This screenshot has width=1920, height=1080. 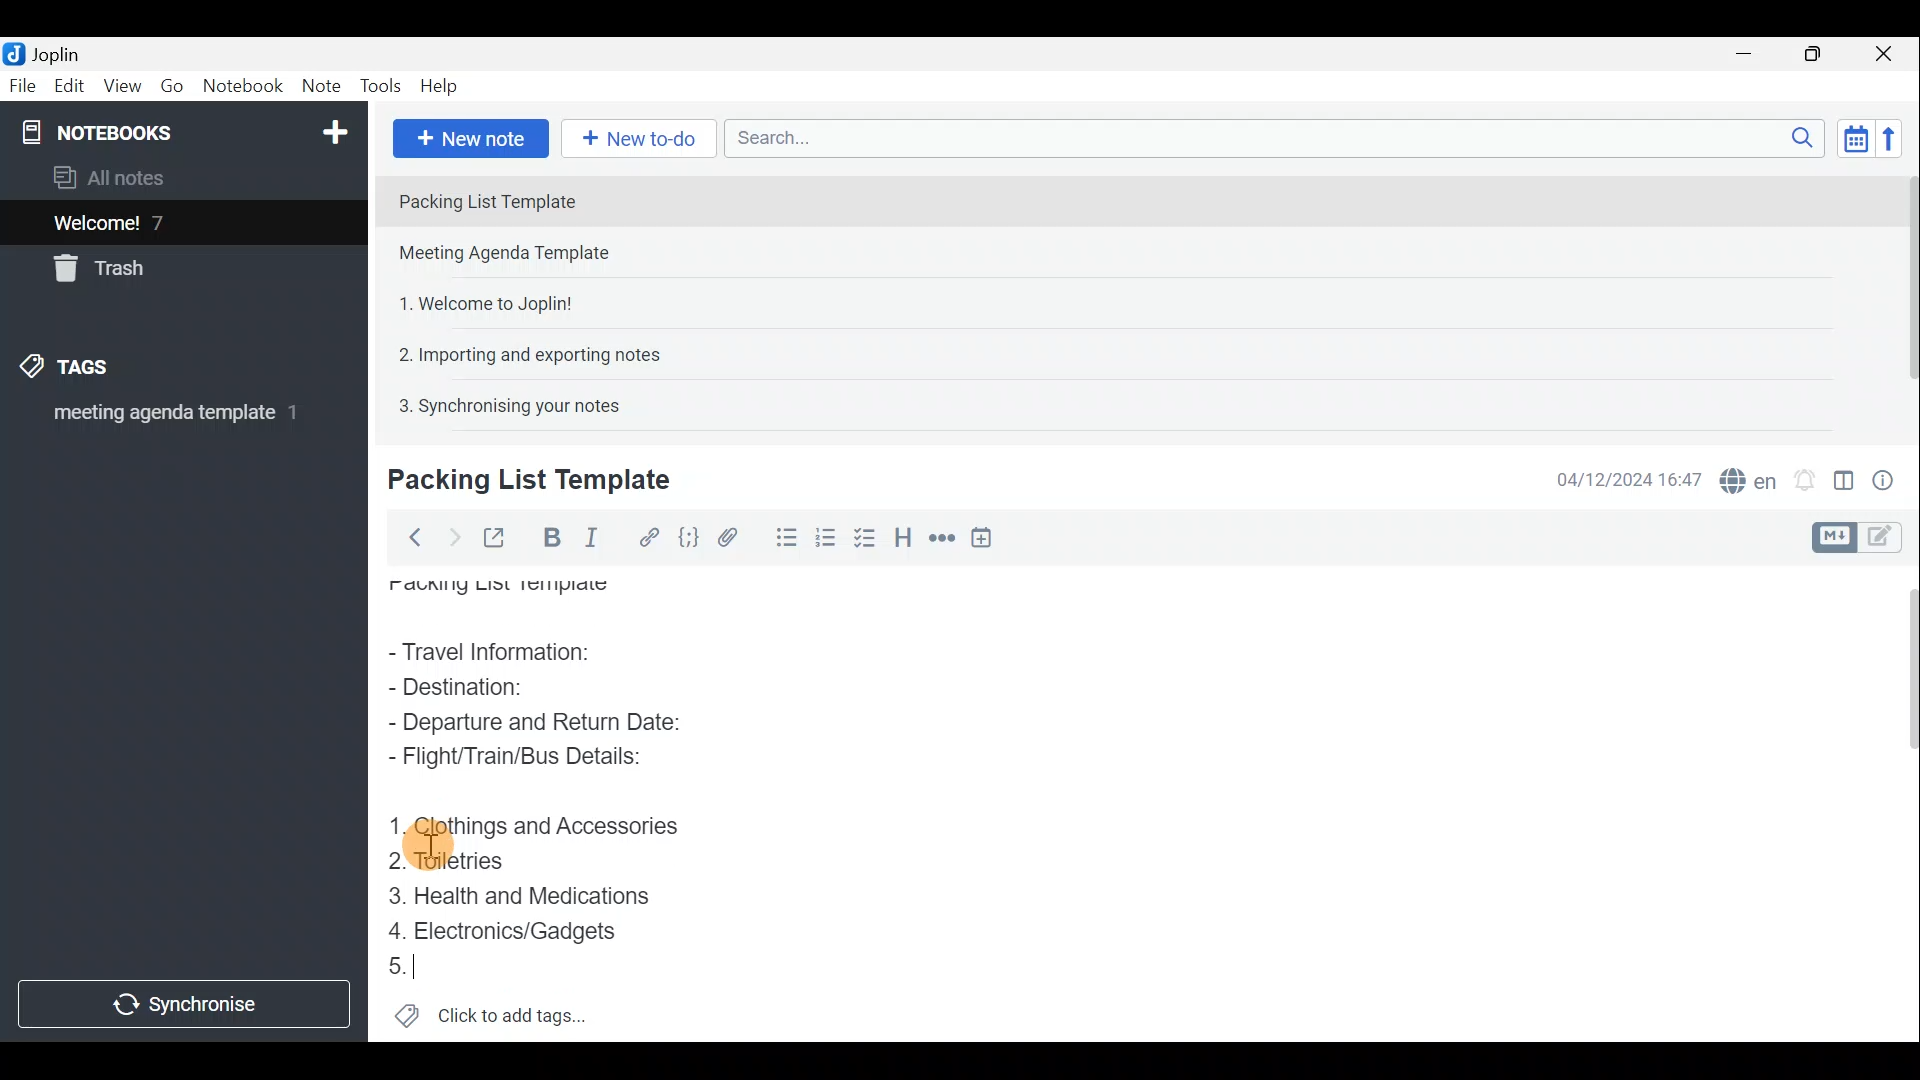 What do you see at coordinates (469, 136) in the screenshot?
I see `New note` at bounding box center [469, 136].